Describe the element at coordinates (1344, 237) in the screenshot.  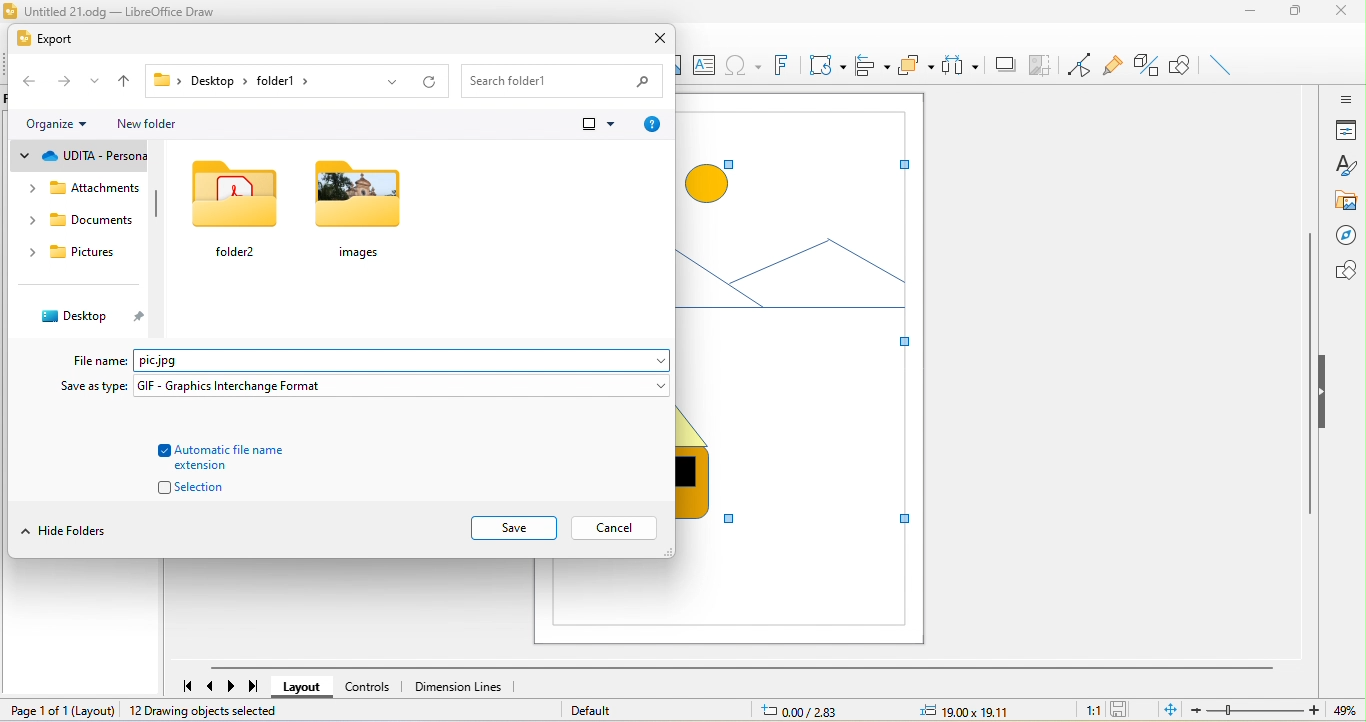
I see `navigator` at that location.